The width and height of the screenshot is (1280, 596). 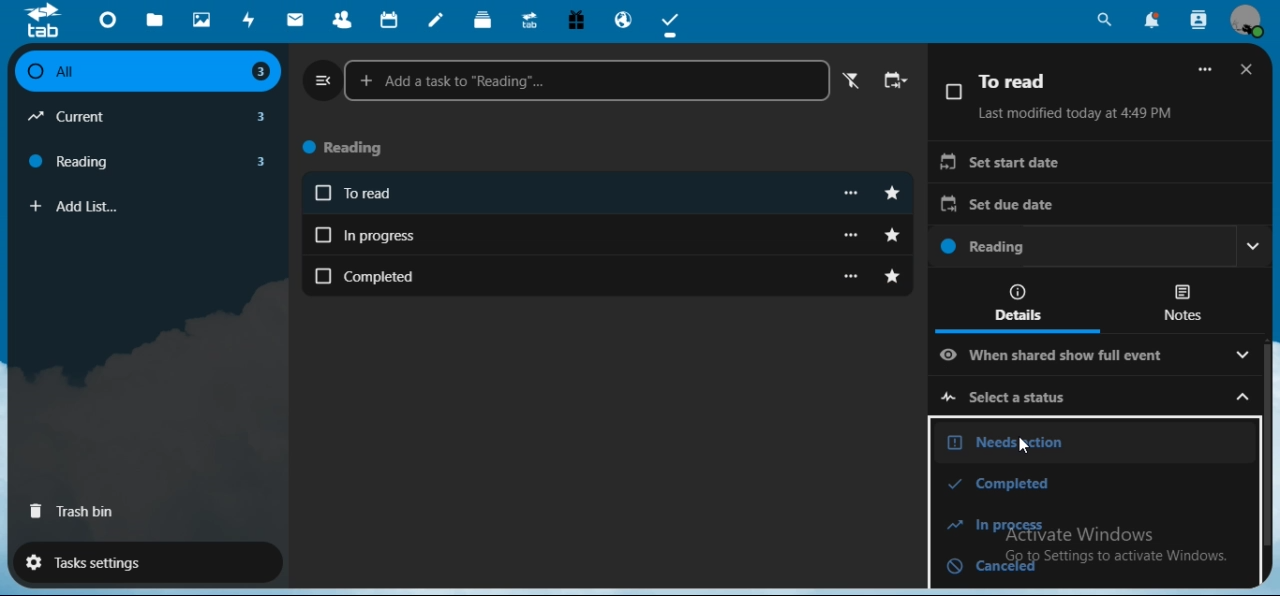 I want to click on set start date, so click(x=1100, y=162).